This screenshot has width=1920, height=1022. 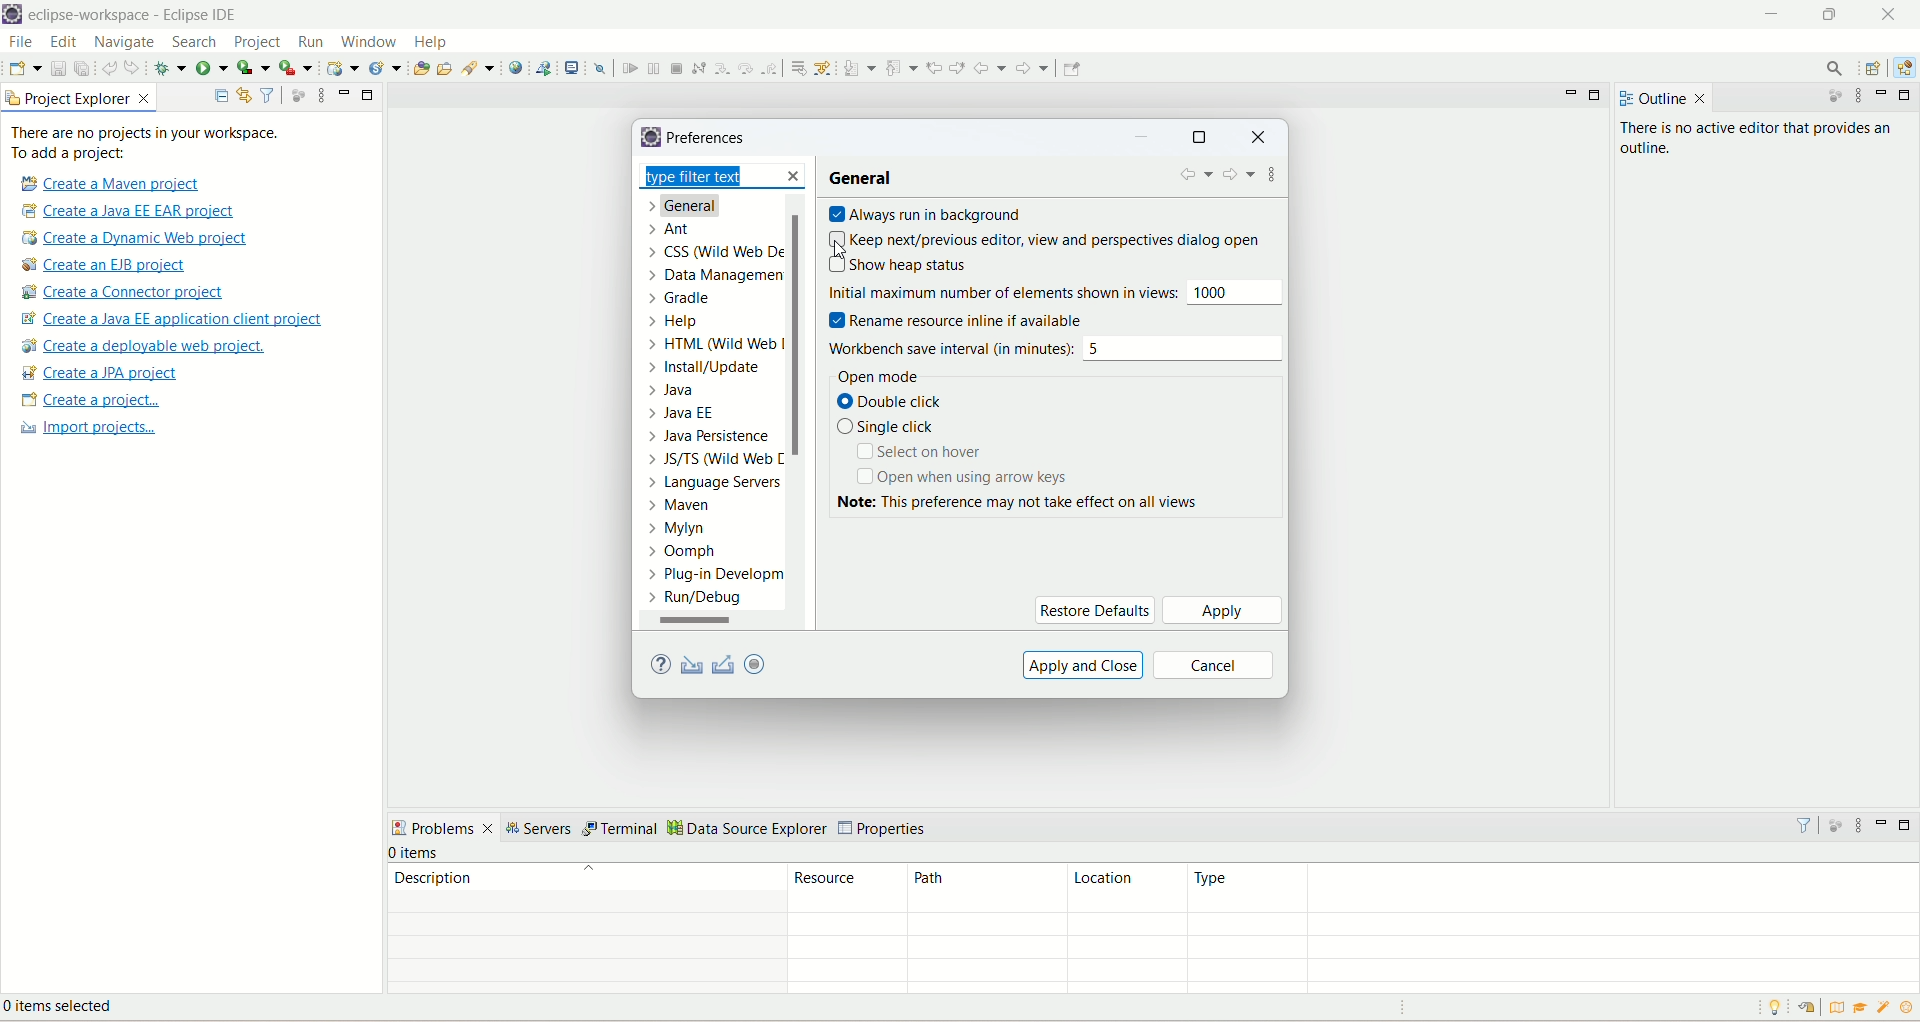 What do you see at coordinates (707, 601) in the screenshot?
I see `run/debug` at bounding box center [707, 601].